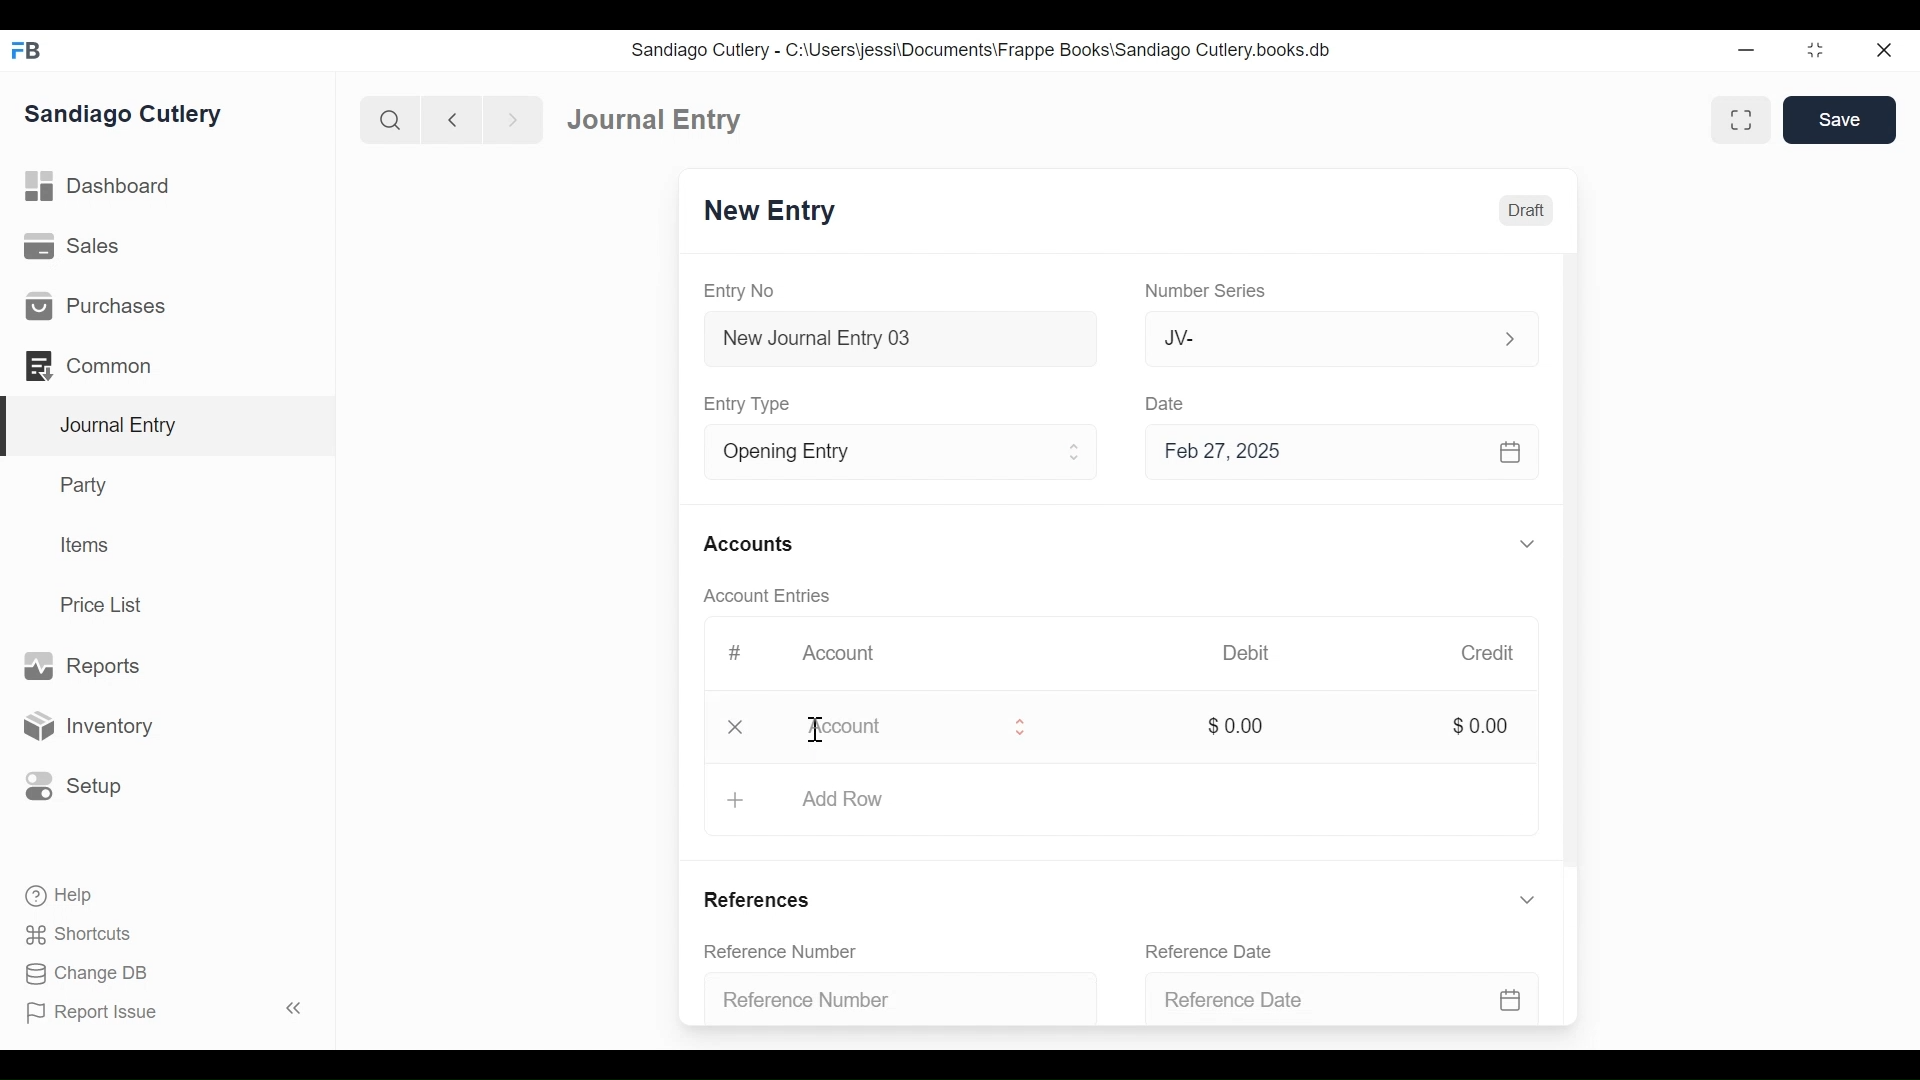  Describe the element at coordinates (1305, 337) in the screenshot. I see `JV-` at that location.